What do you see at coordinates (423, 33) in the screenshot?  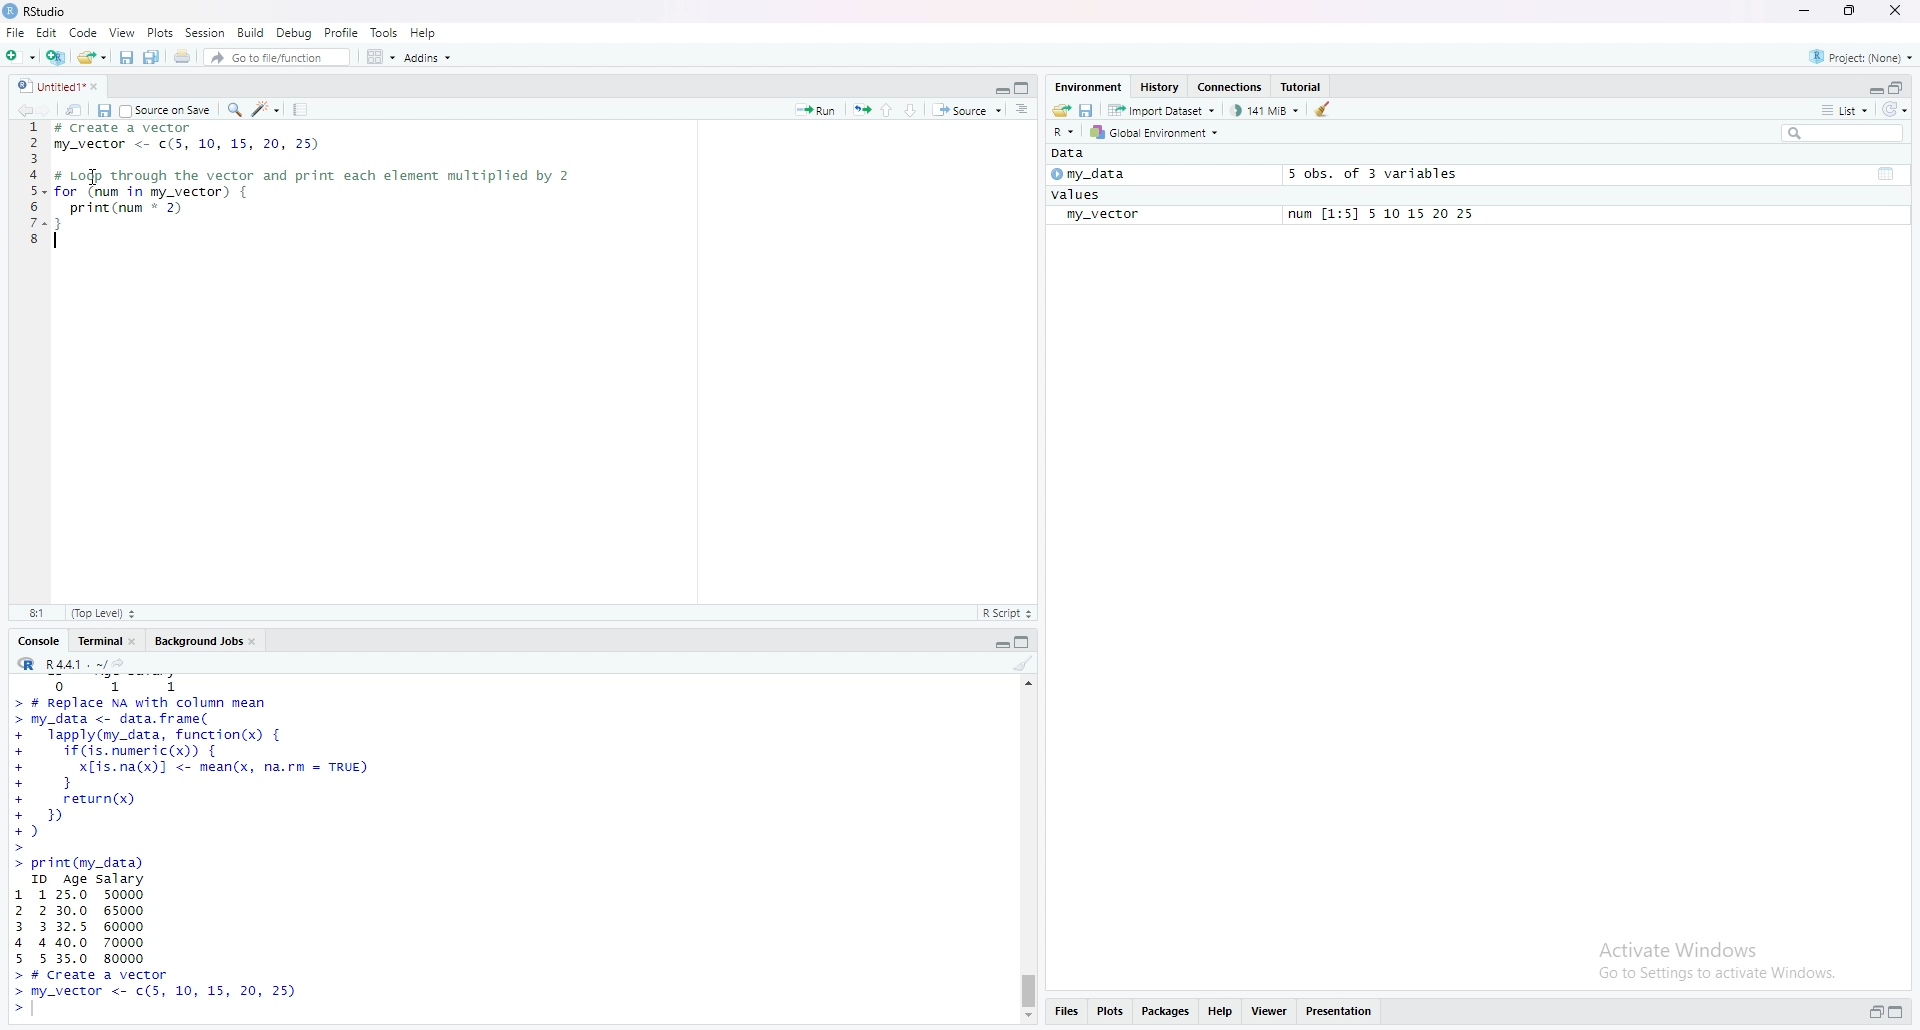 I see `help` at bounding box center [423, 33].